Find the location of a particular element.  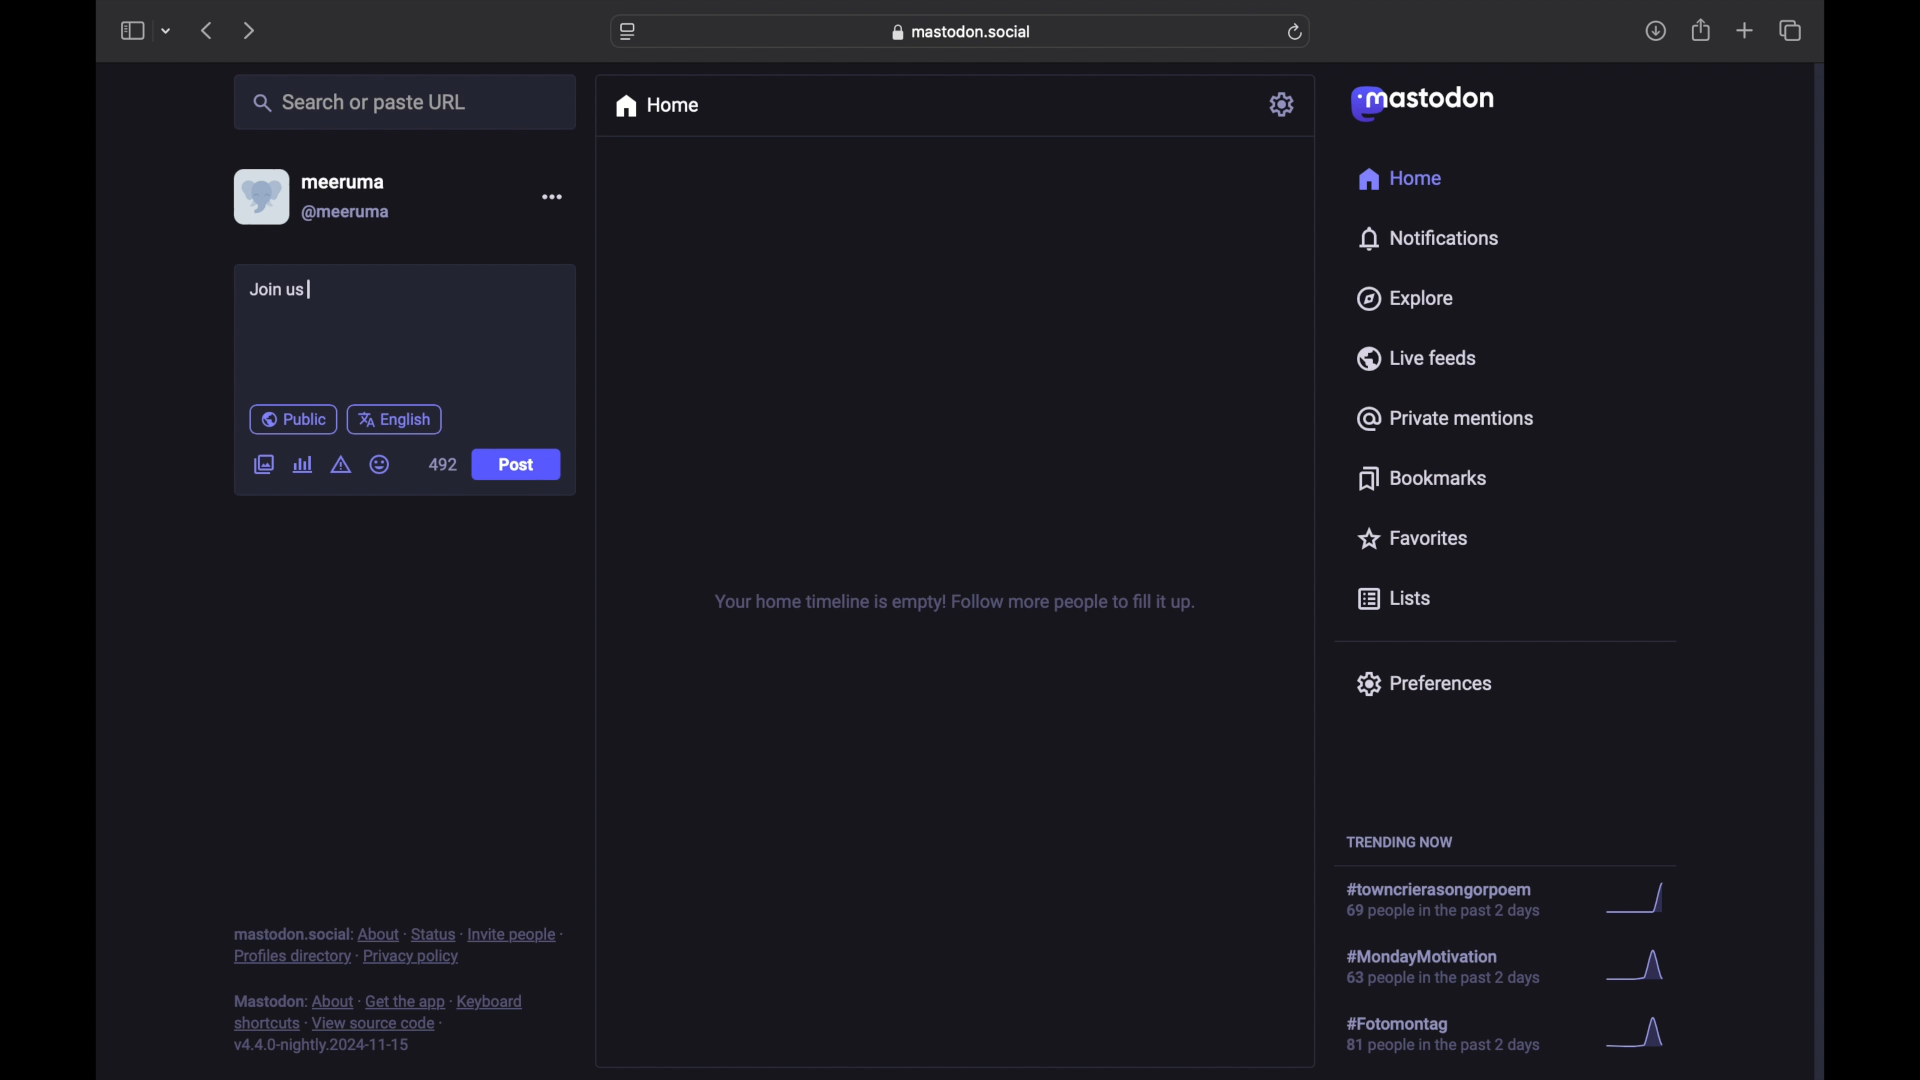

settings is located at coordinates (1284, 104).